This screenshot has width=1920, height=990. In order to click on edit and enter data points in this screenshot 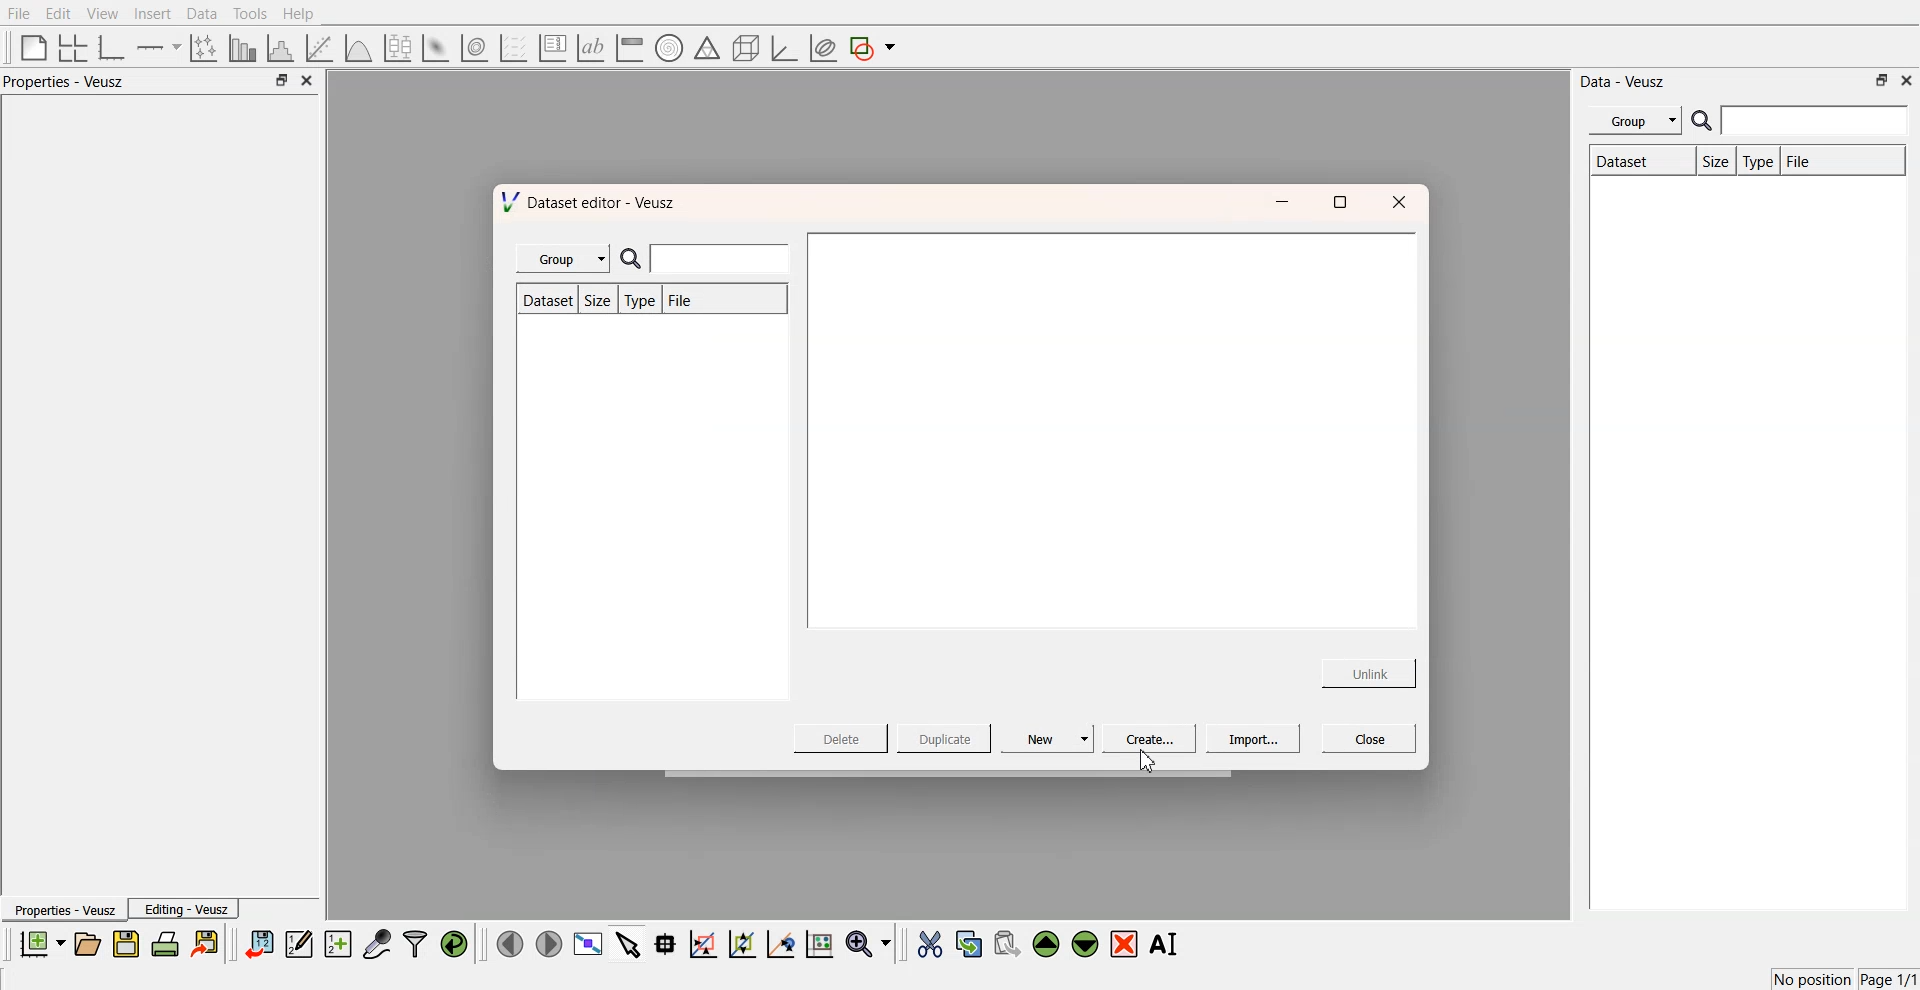, I will do `click(299, 946)`.